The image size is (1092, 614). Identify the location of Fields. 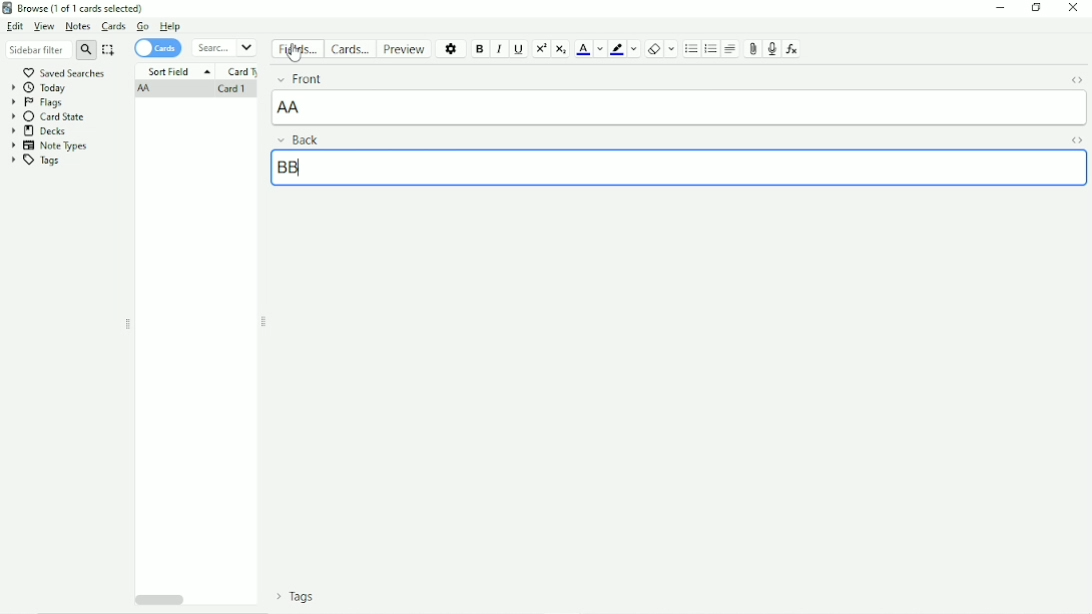
(297, 49).